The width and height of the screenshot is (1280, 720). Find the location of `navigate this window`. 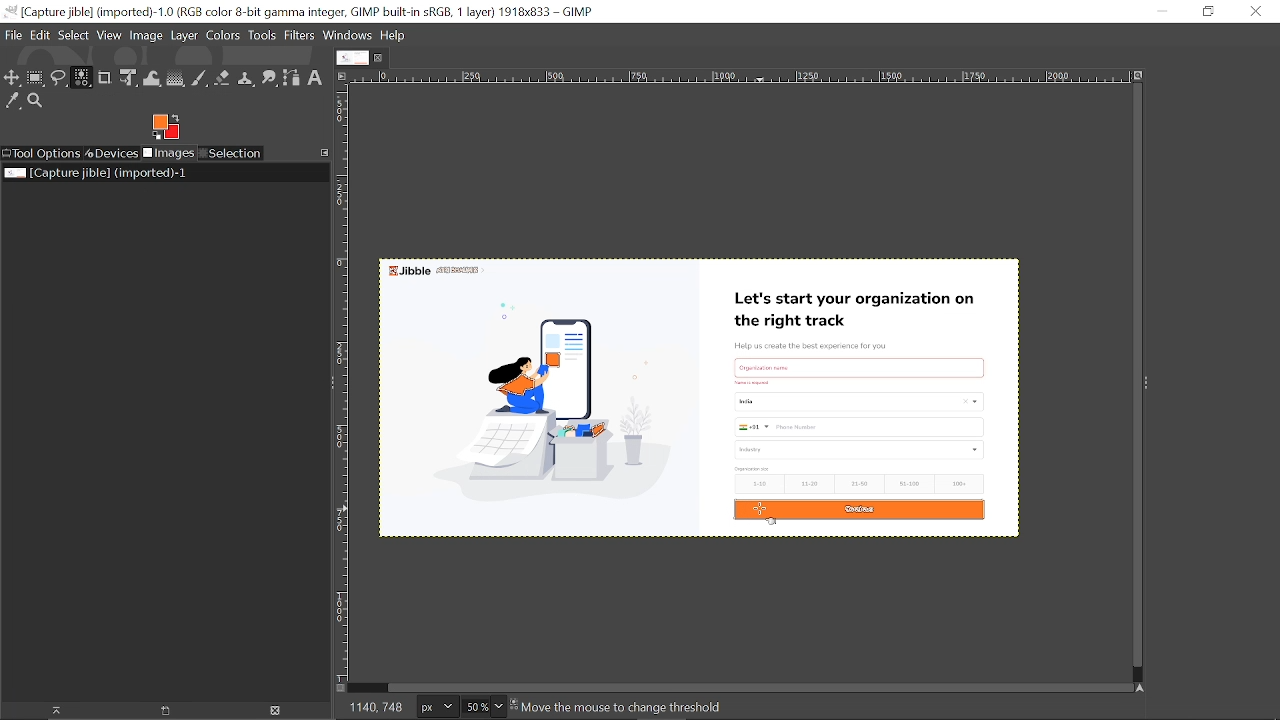

navigate this window is located at coordinates (1144, 687).